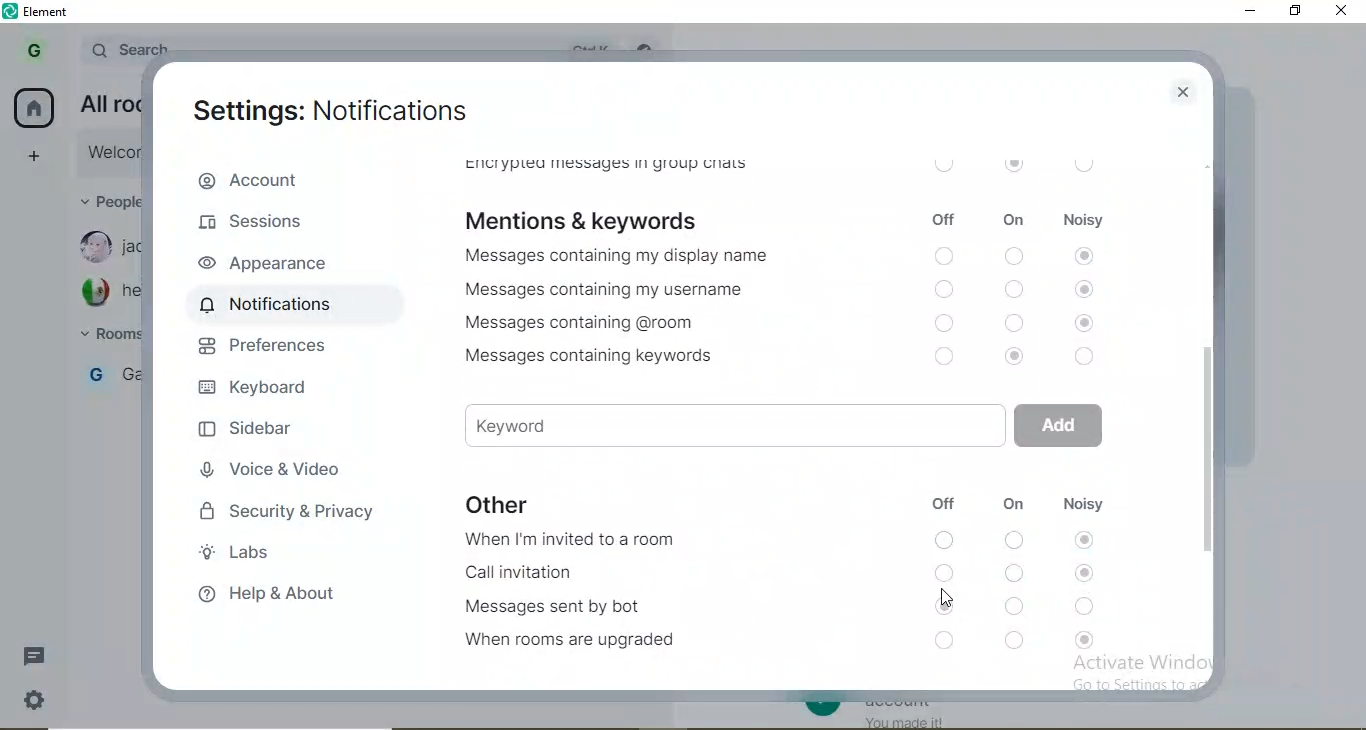  I want to click on noisy switch, so click(1087, 640).